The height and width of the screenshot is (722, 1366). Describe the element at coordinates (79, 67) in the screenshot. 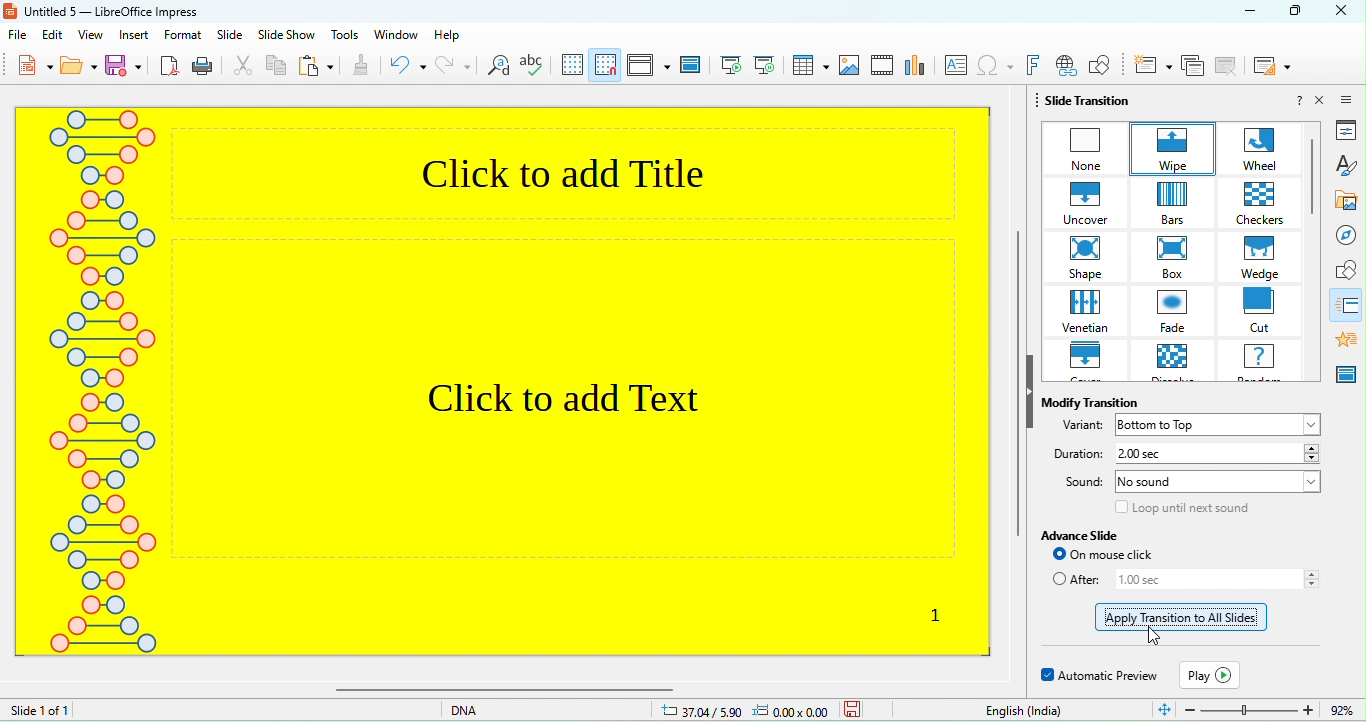

I see `open` at that location.